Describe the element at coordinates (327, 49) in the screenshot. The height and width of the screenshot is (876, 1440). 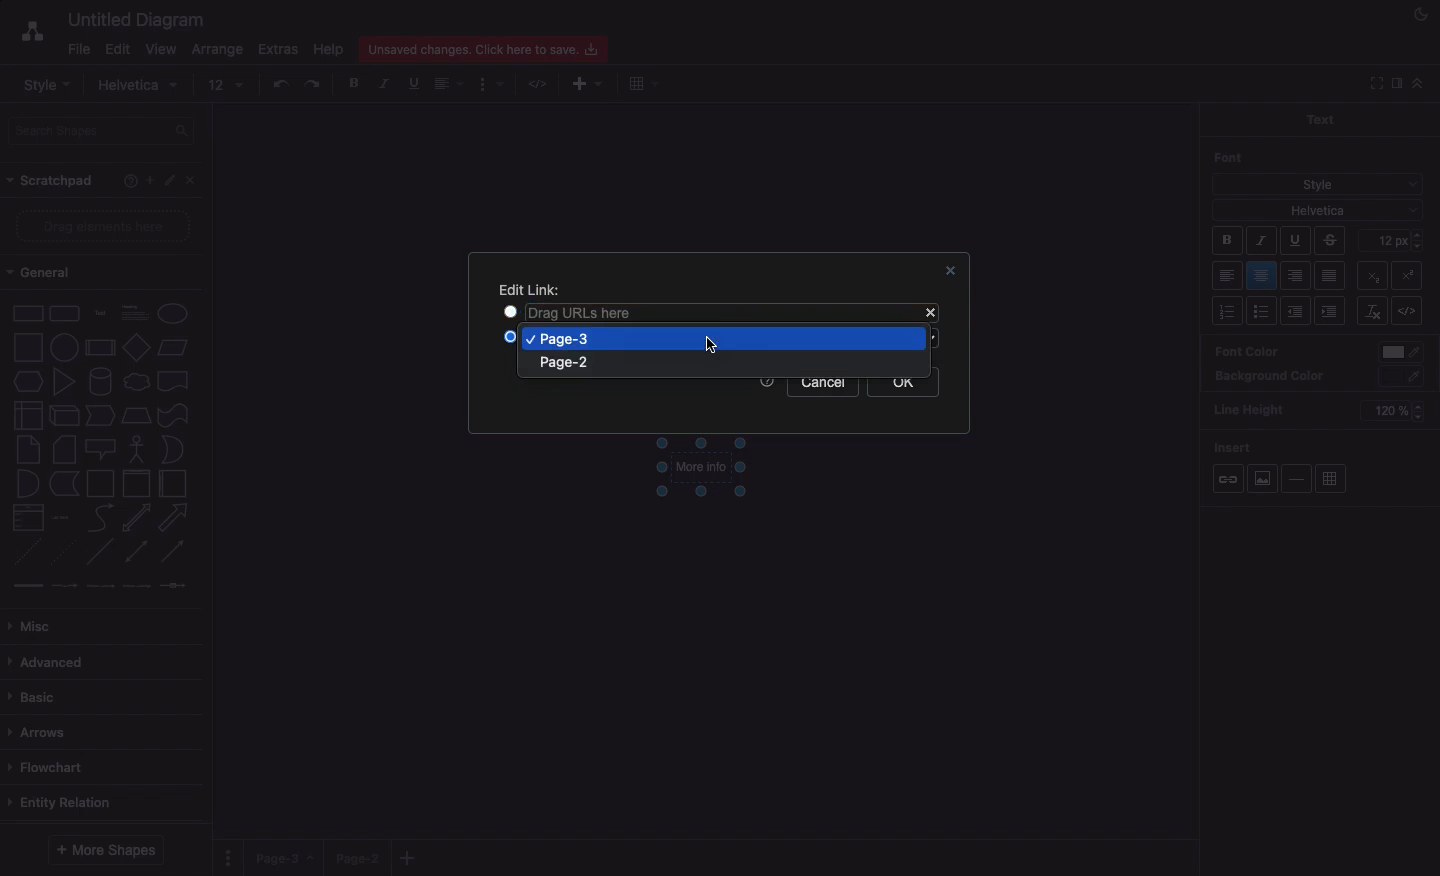
I see `Help` at that location.